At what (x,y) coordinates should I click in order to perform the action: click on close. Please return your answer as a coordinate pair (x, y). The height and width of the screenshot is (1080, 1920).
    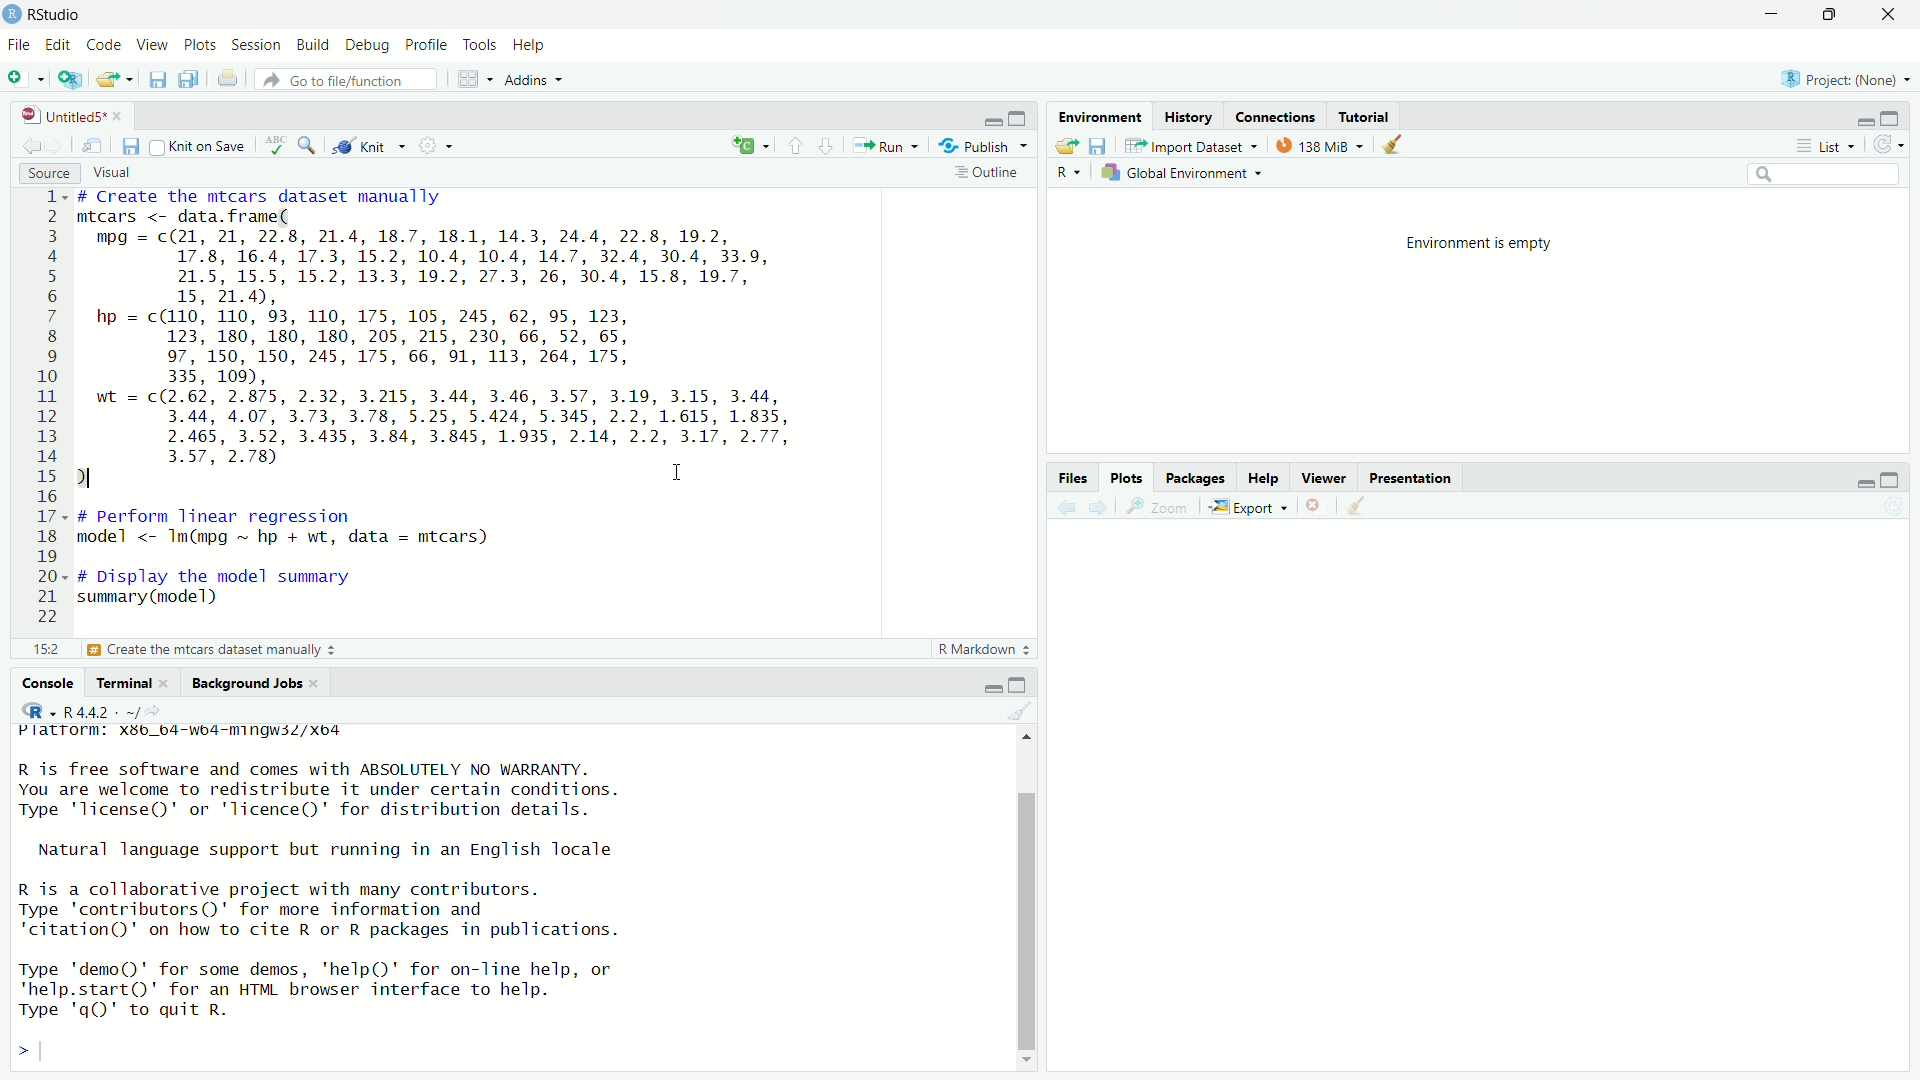
    Looking at the image, I should click on (1891, 14).